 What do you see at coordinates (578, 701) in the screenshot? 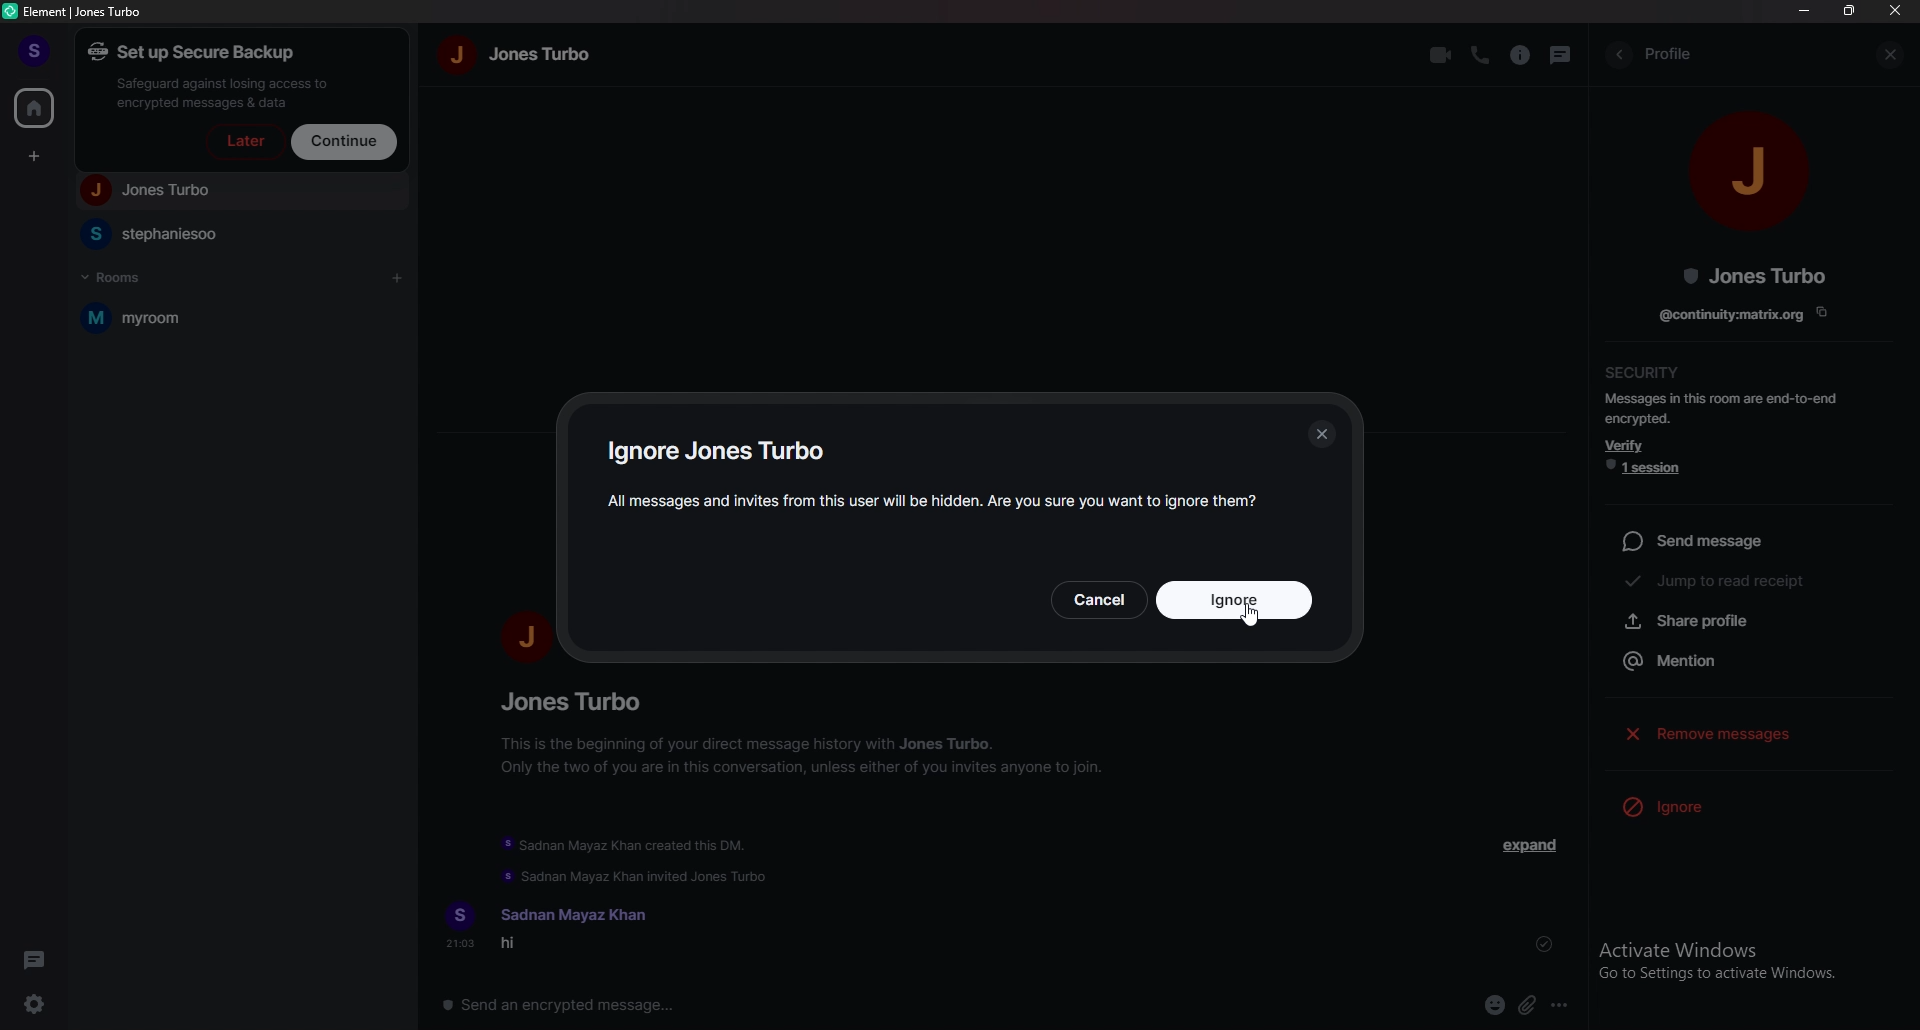
I see `people` at bounding box center [578, 701].